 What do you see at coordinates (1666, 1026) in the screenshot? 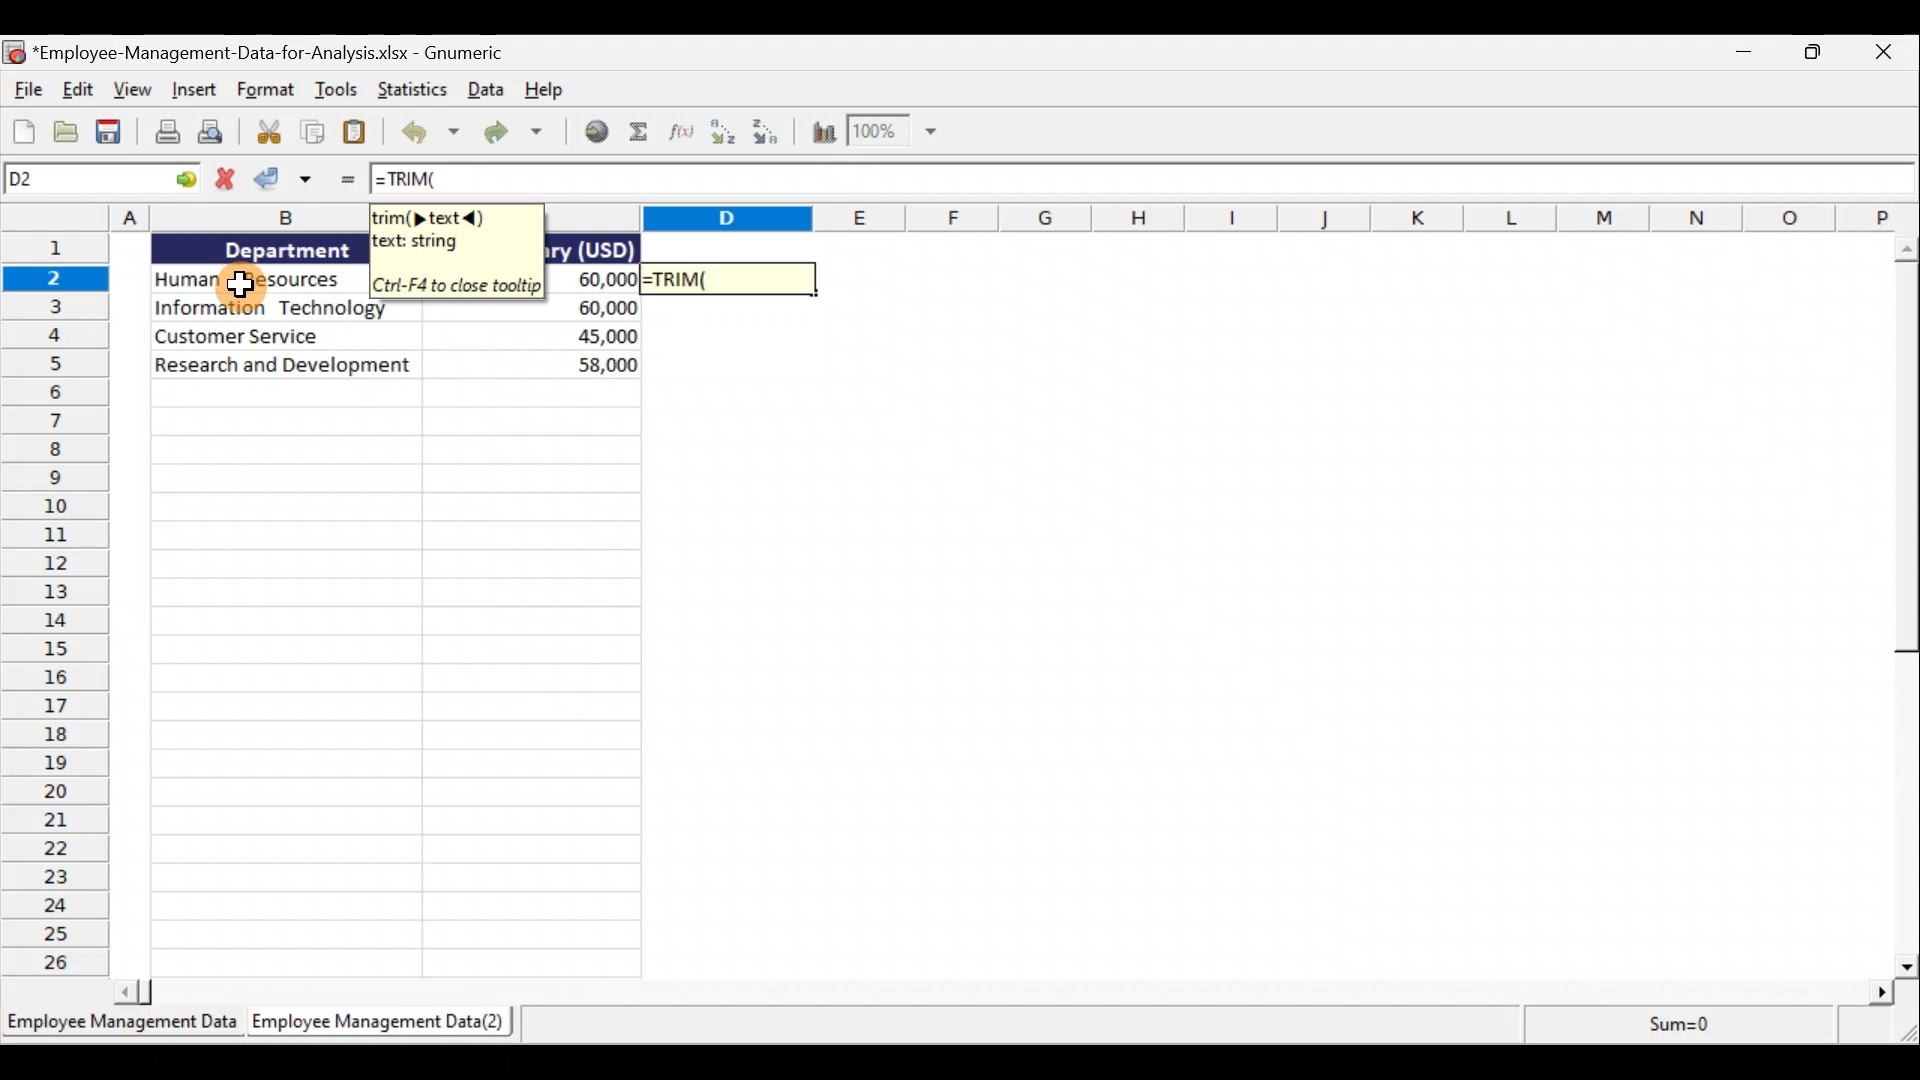
I see `sum=0` at bounding box center [1666, 1026].